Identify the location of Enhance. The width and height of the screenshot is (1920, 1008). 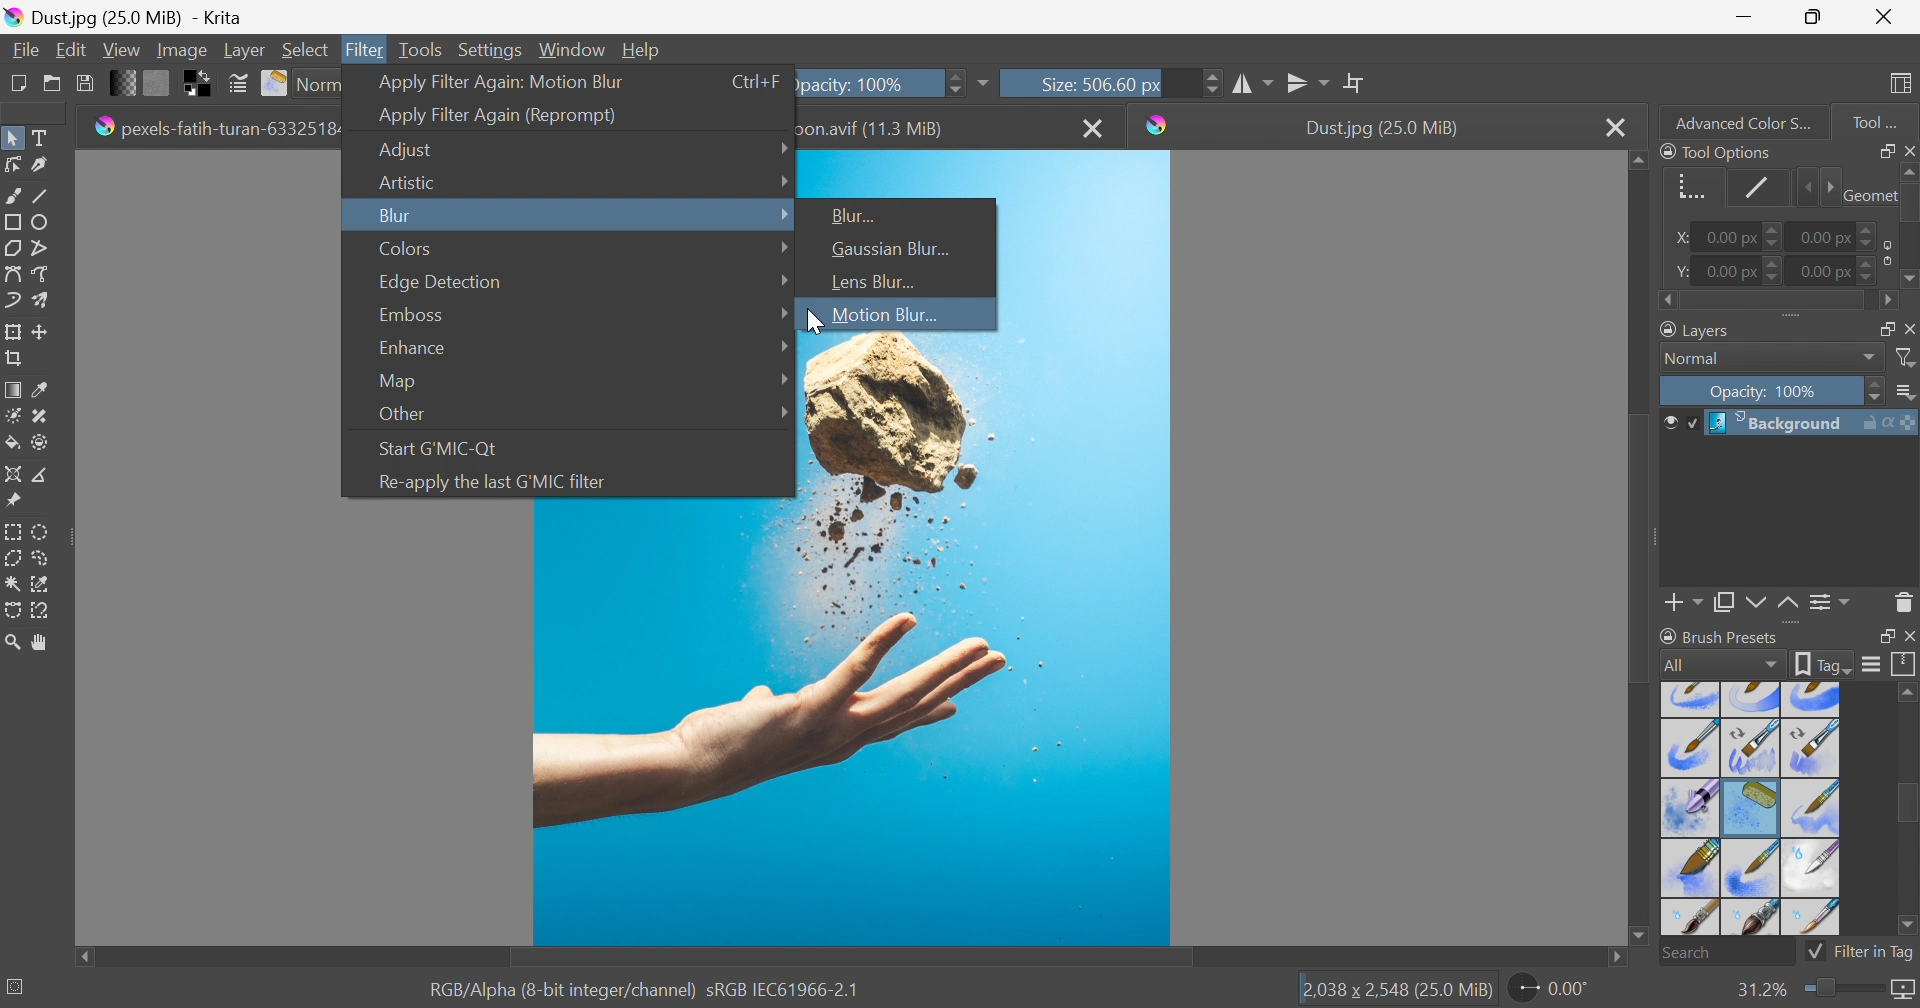
(409, 348).